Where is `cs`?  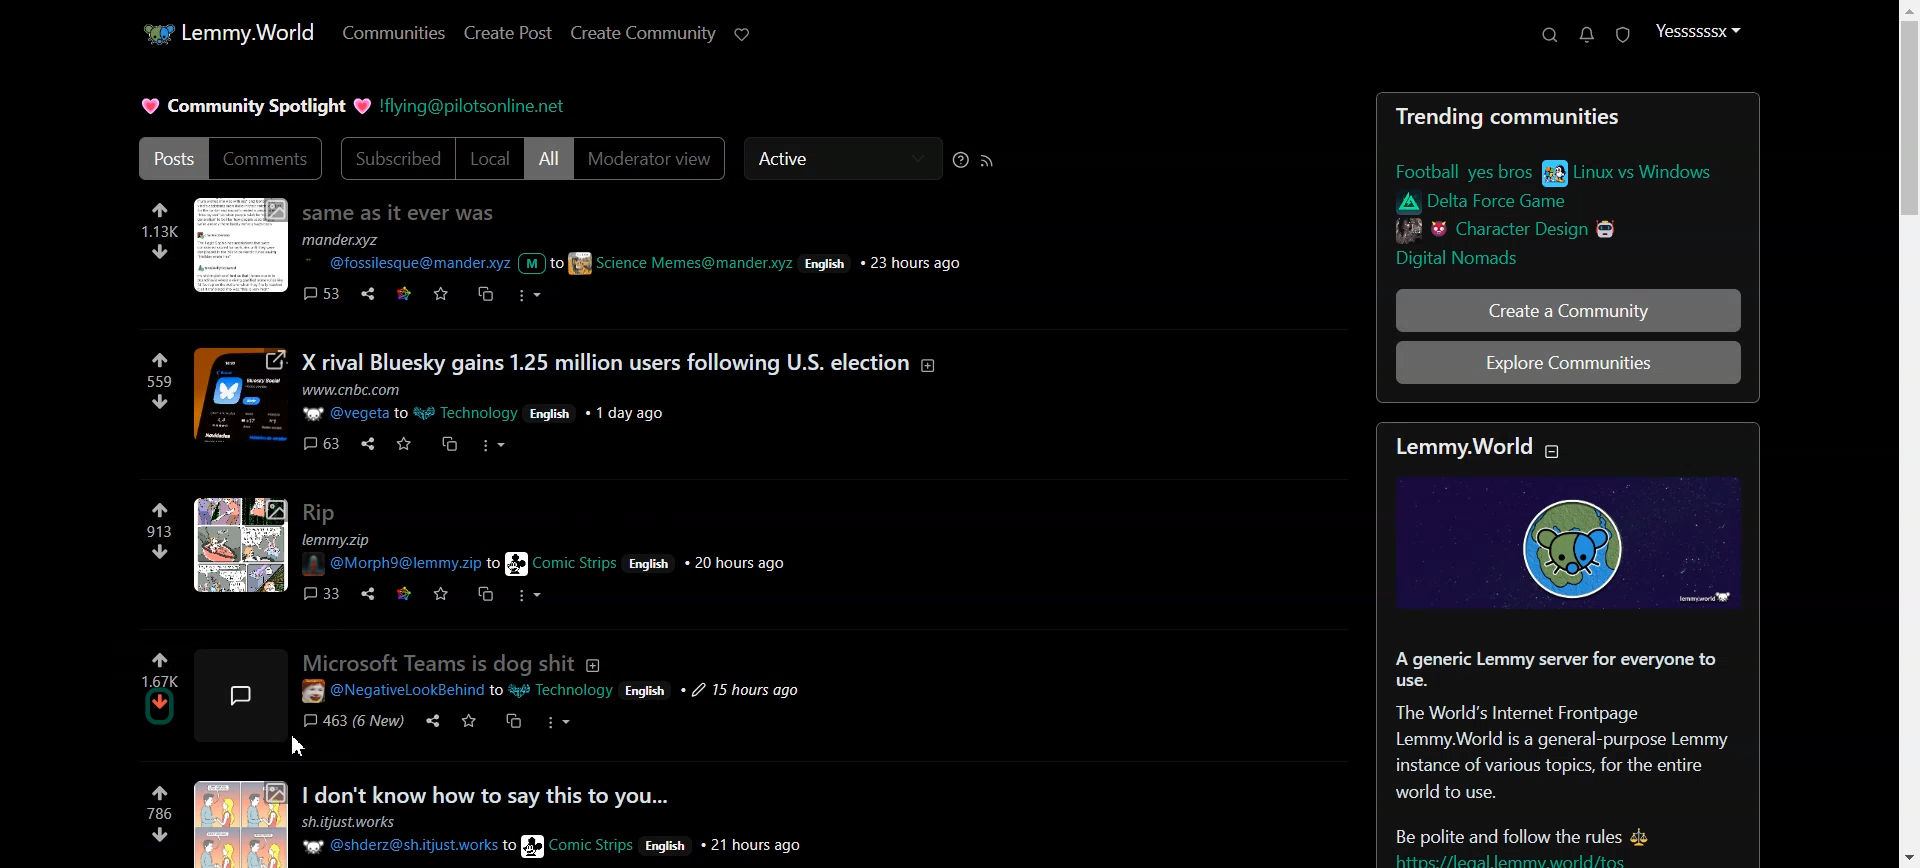
cs is located at coordinates (484, 292).